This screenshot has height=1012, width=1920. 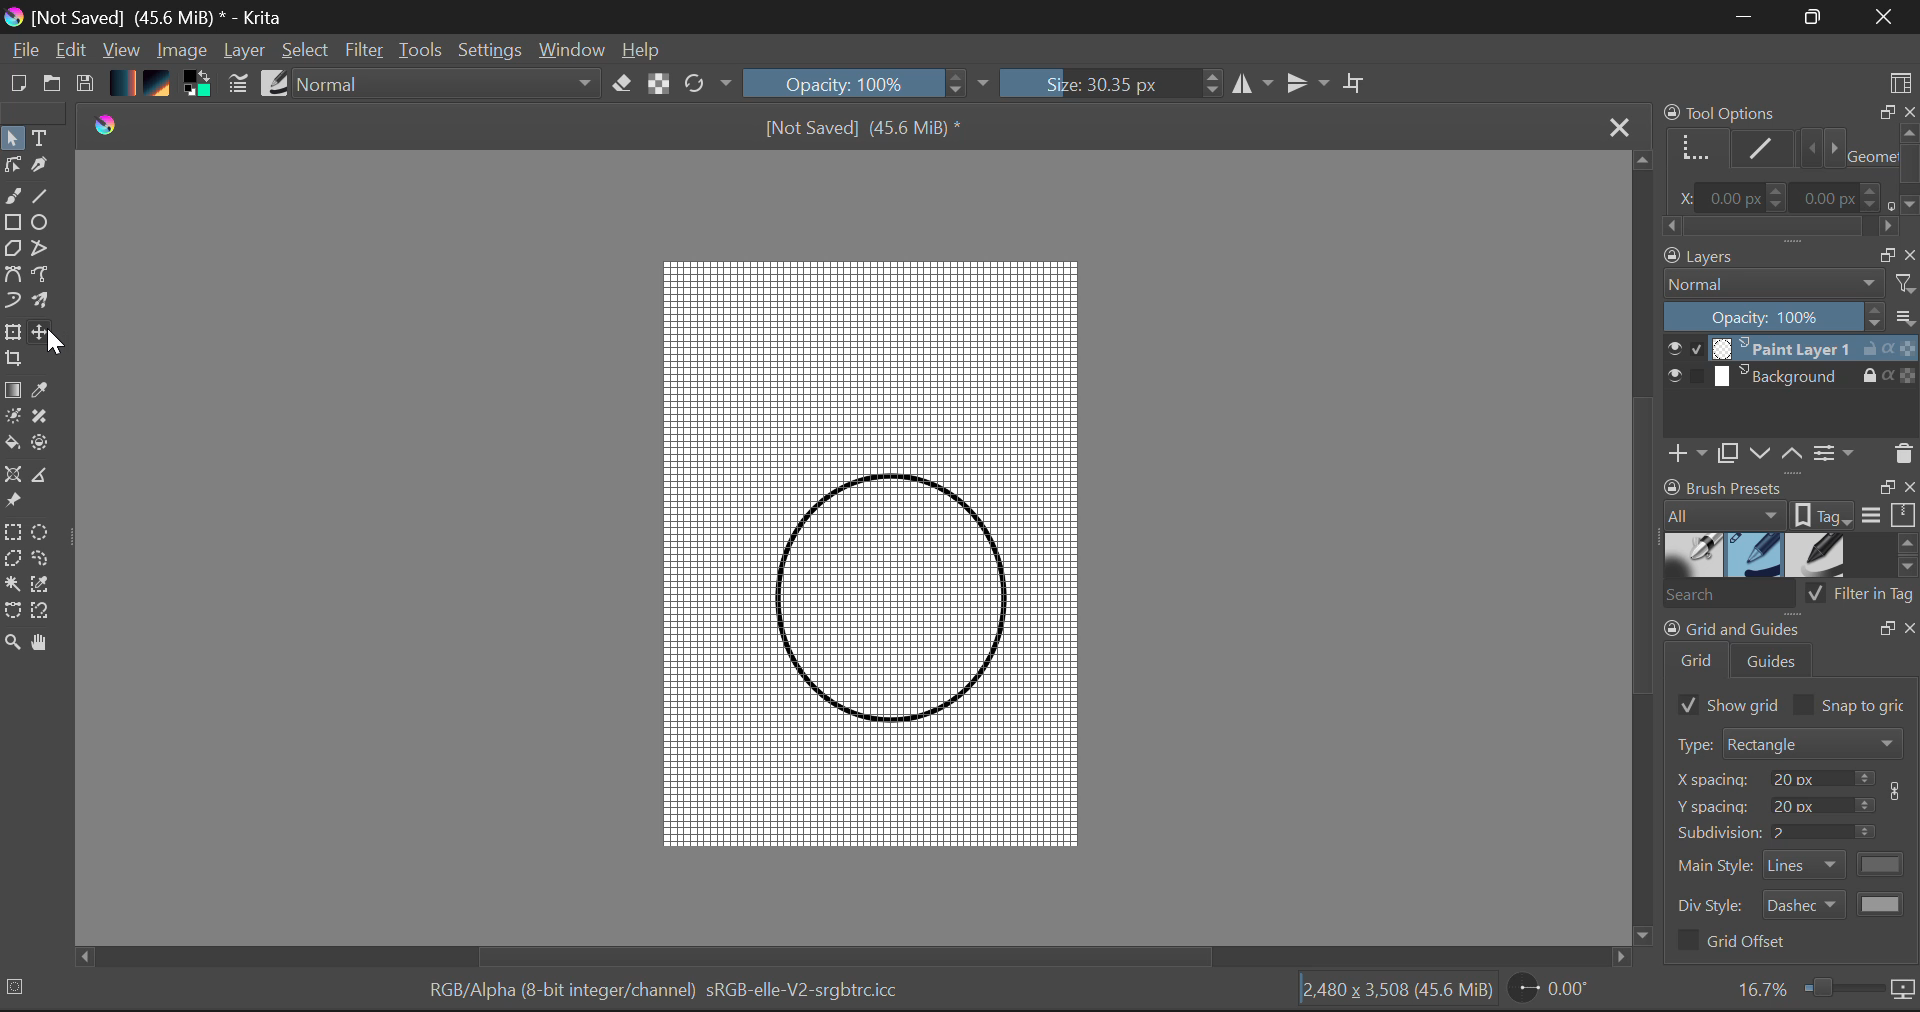 What do you see at coordinates (14, 476) in the screenshot?
I see `Assistant Tool` at bounding box center [14, 476].